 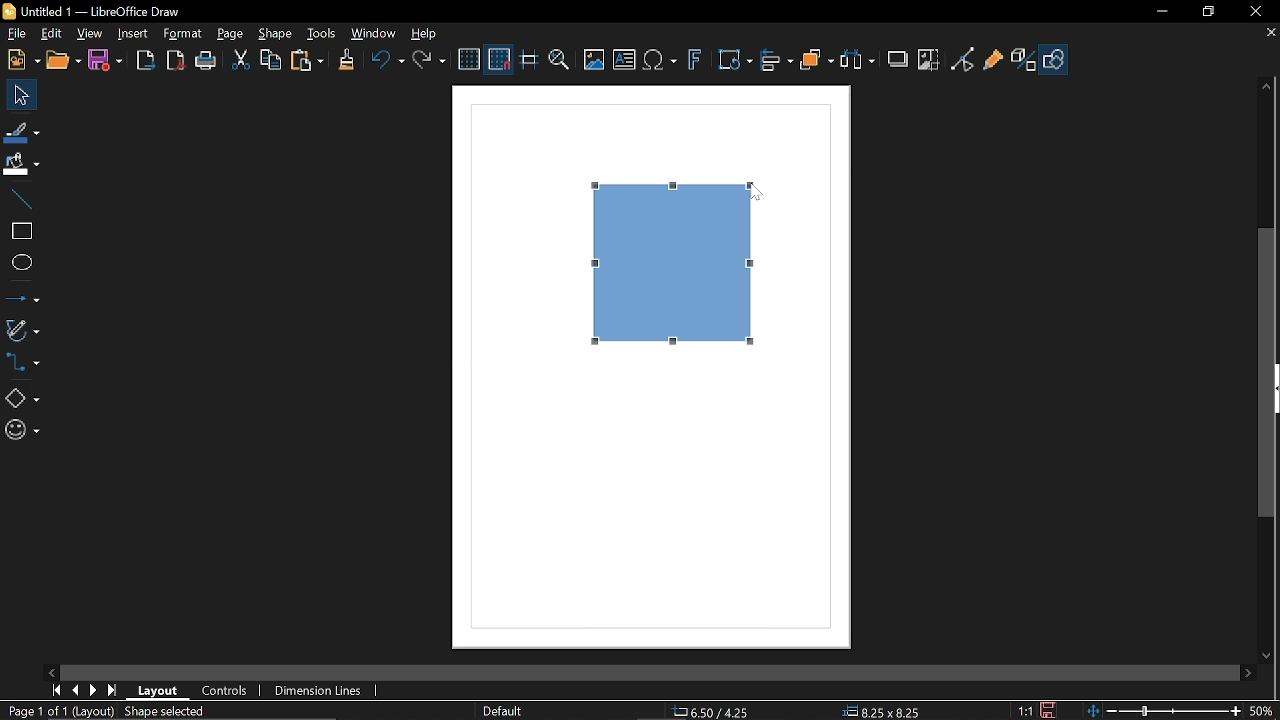 What do you see at coordinates (22, 61) in the screenshot?
I see `New` at bounding box center [22, 61].